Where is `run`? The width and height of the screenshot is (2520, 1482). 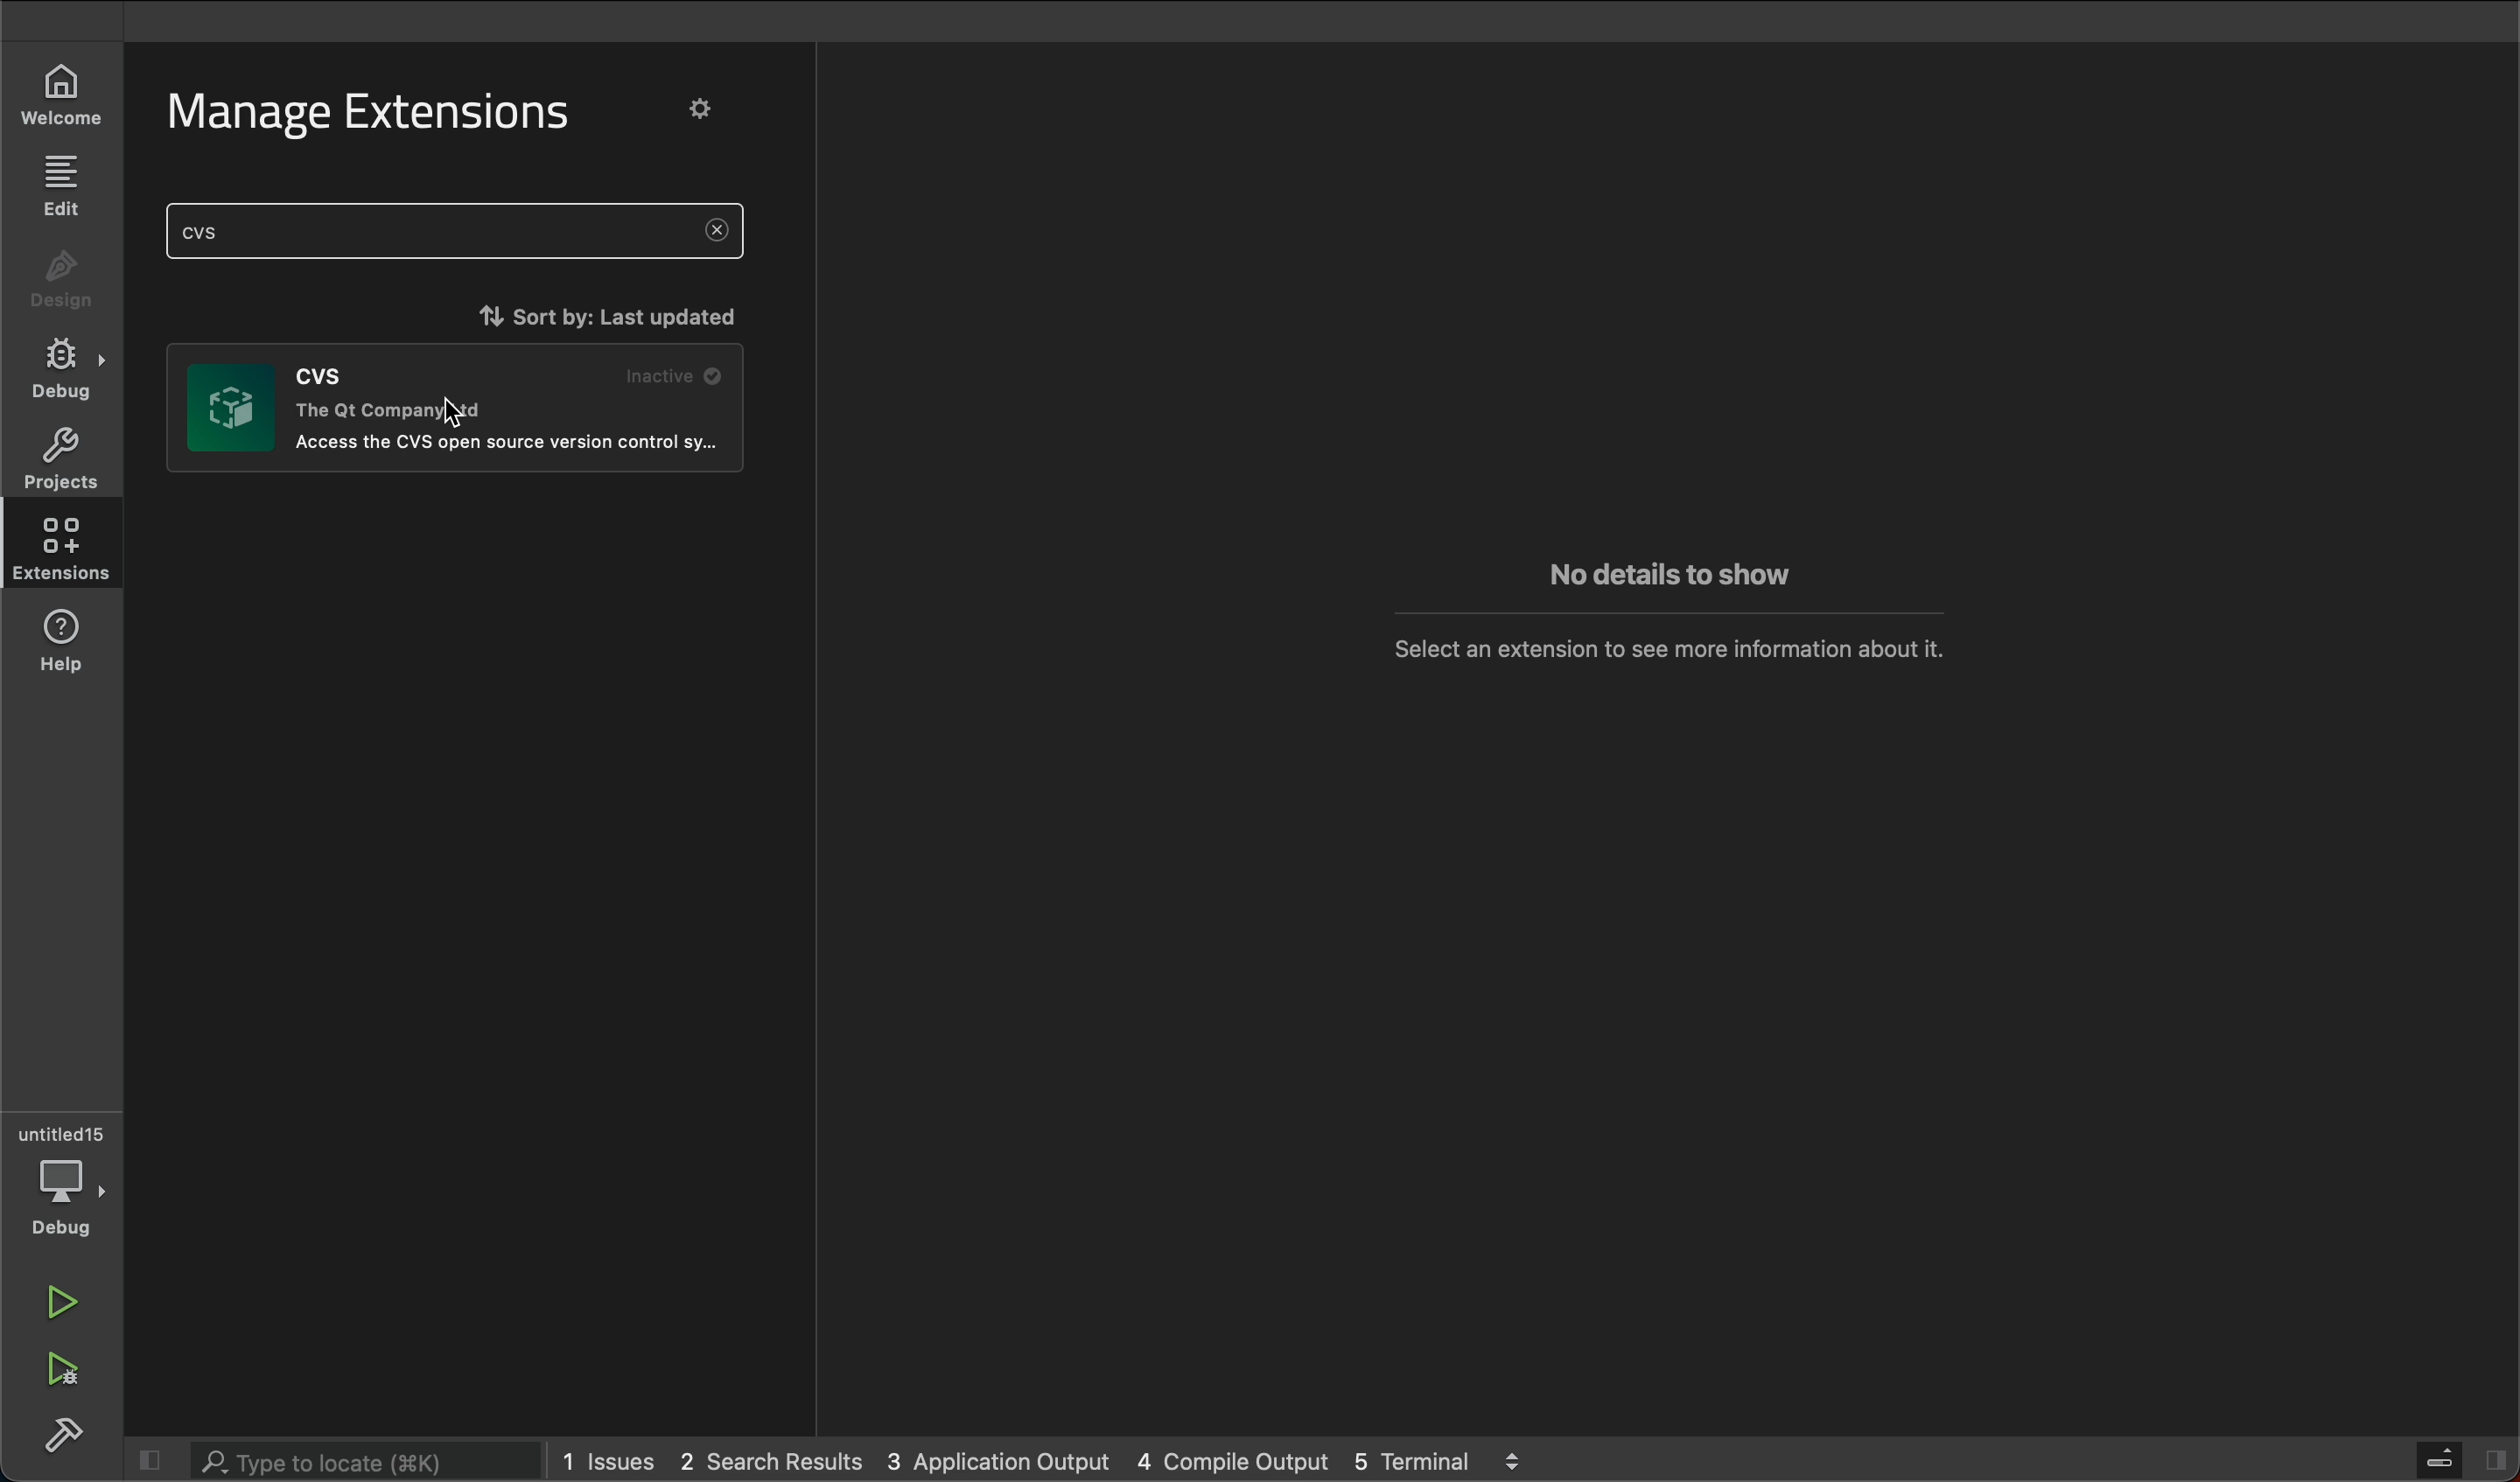 run is located at coordinates (67, 1303).